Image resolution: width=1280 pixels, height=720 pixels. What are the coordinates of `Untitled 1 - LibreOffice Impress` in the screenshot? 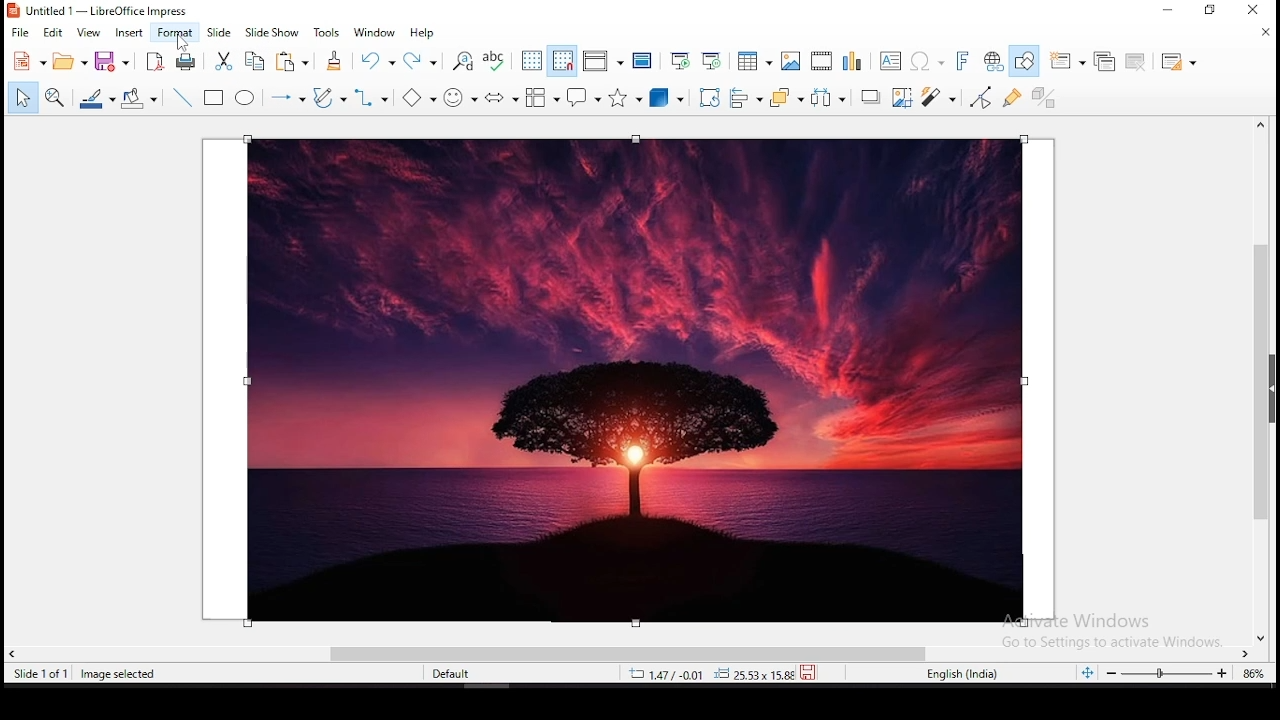 It's located at (100, 11).